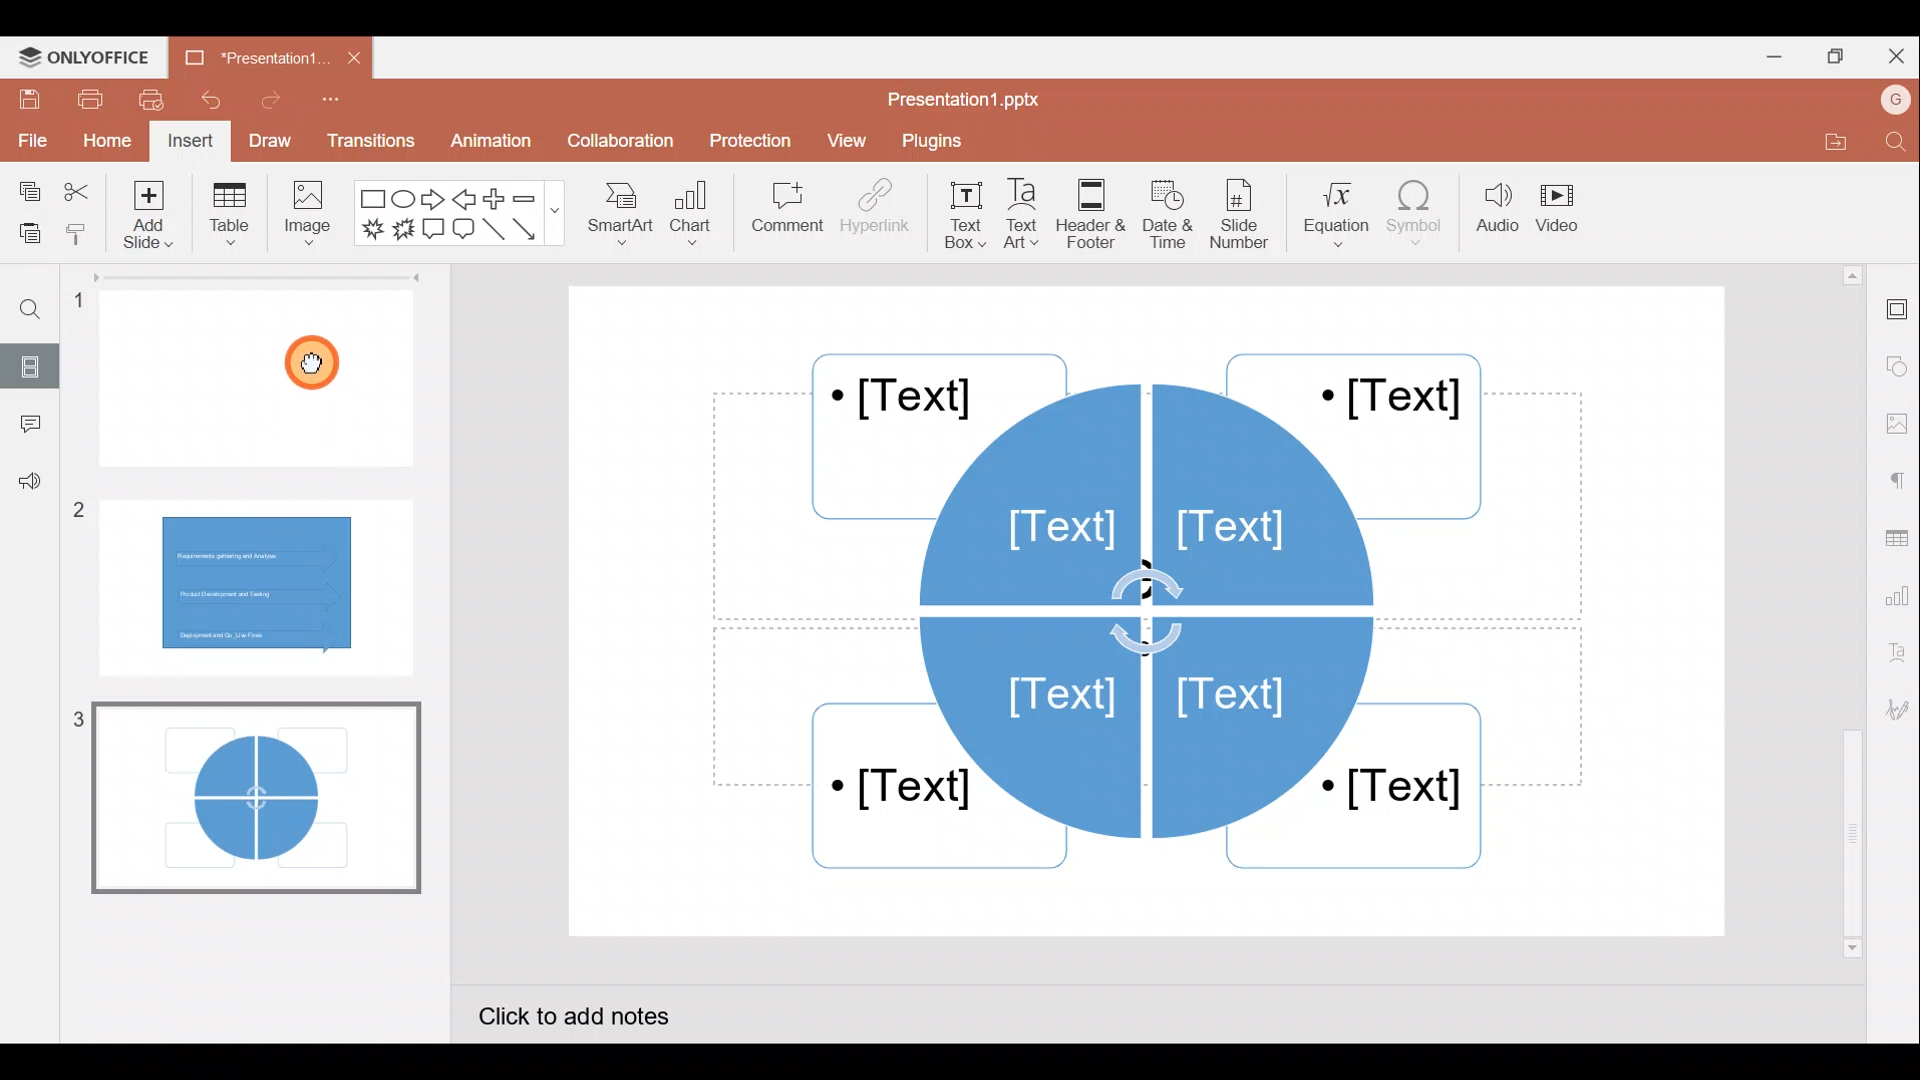 The height and width of the screenshot is (1080, 1920). I want to click on Slide settings, so click(1895, 311).